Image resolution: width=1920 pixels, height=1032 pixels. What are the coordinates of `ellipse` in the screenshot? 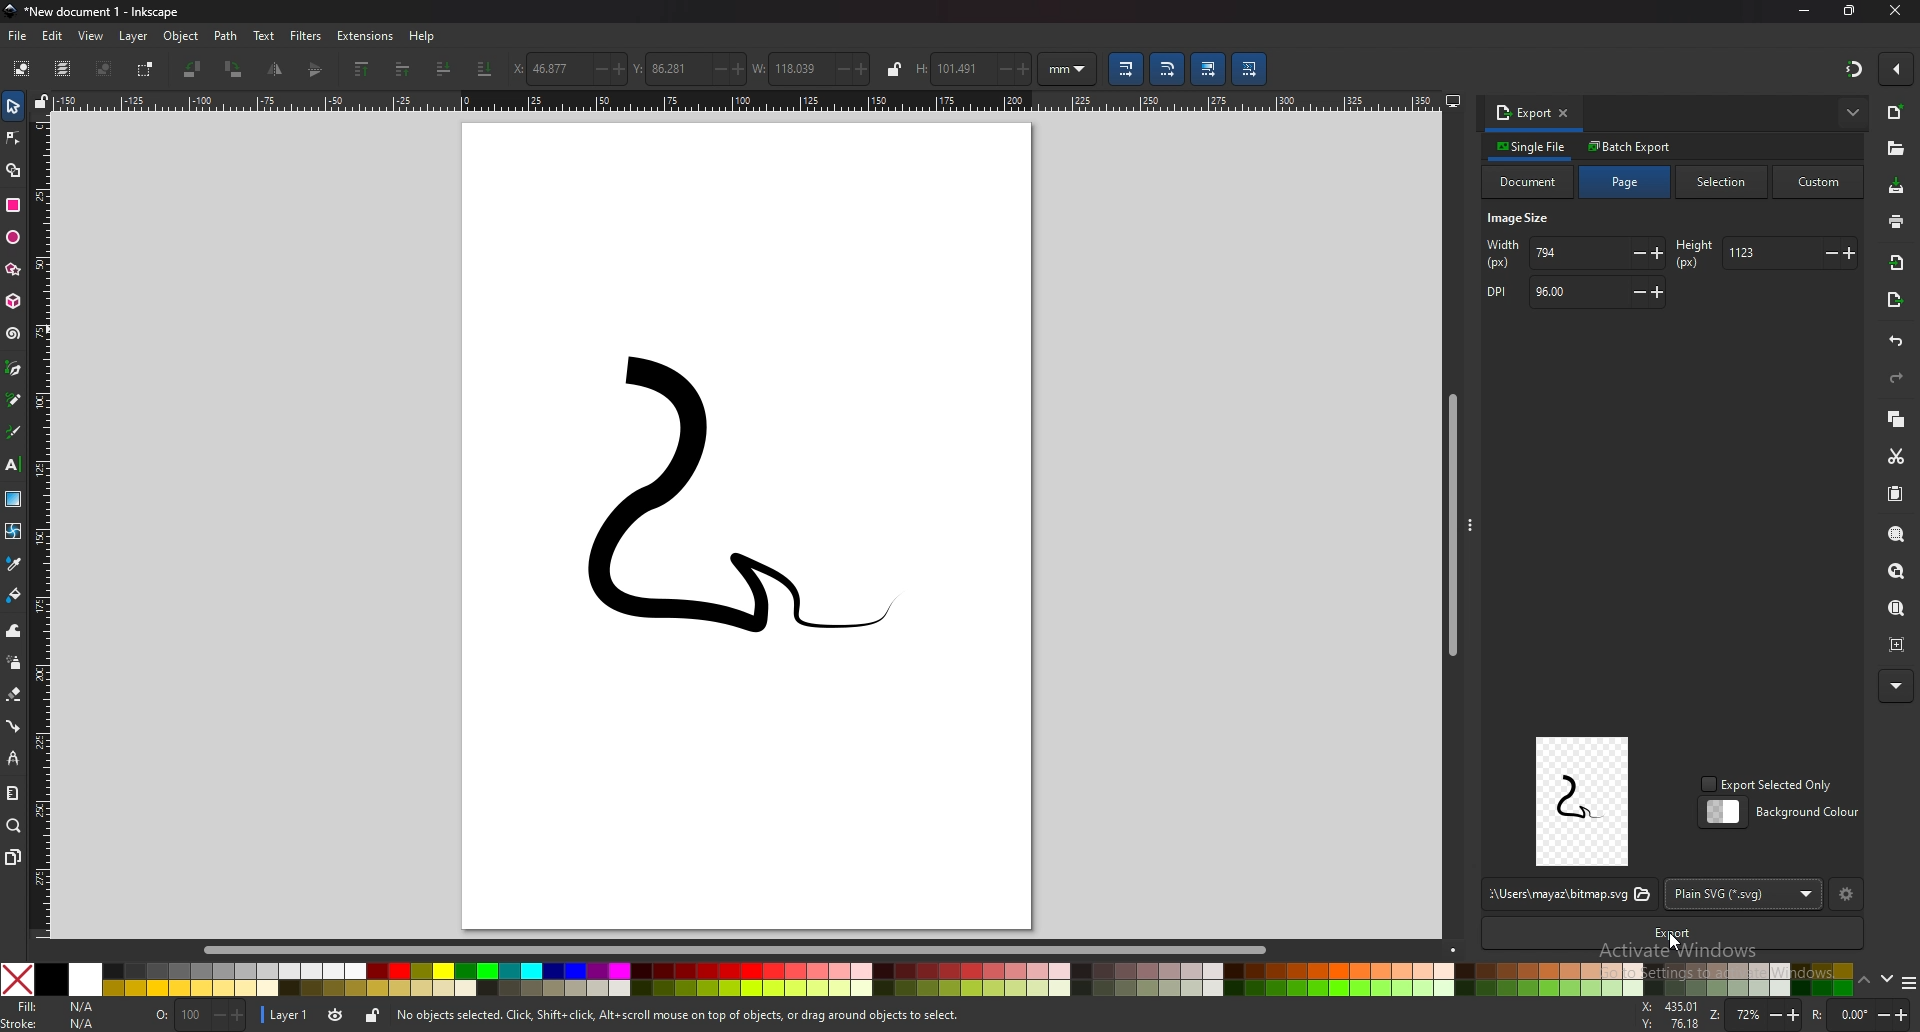 It's located at (13, 238).